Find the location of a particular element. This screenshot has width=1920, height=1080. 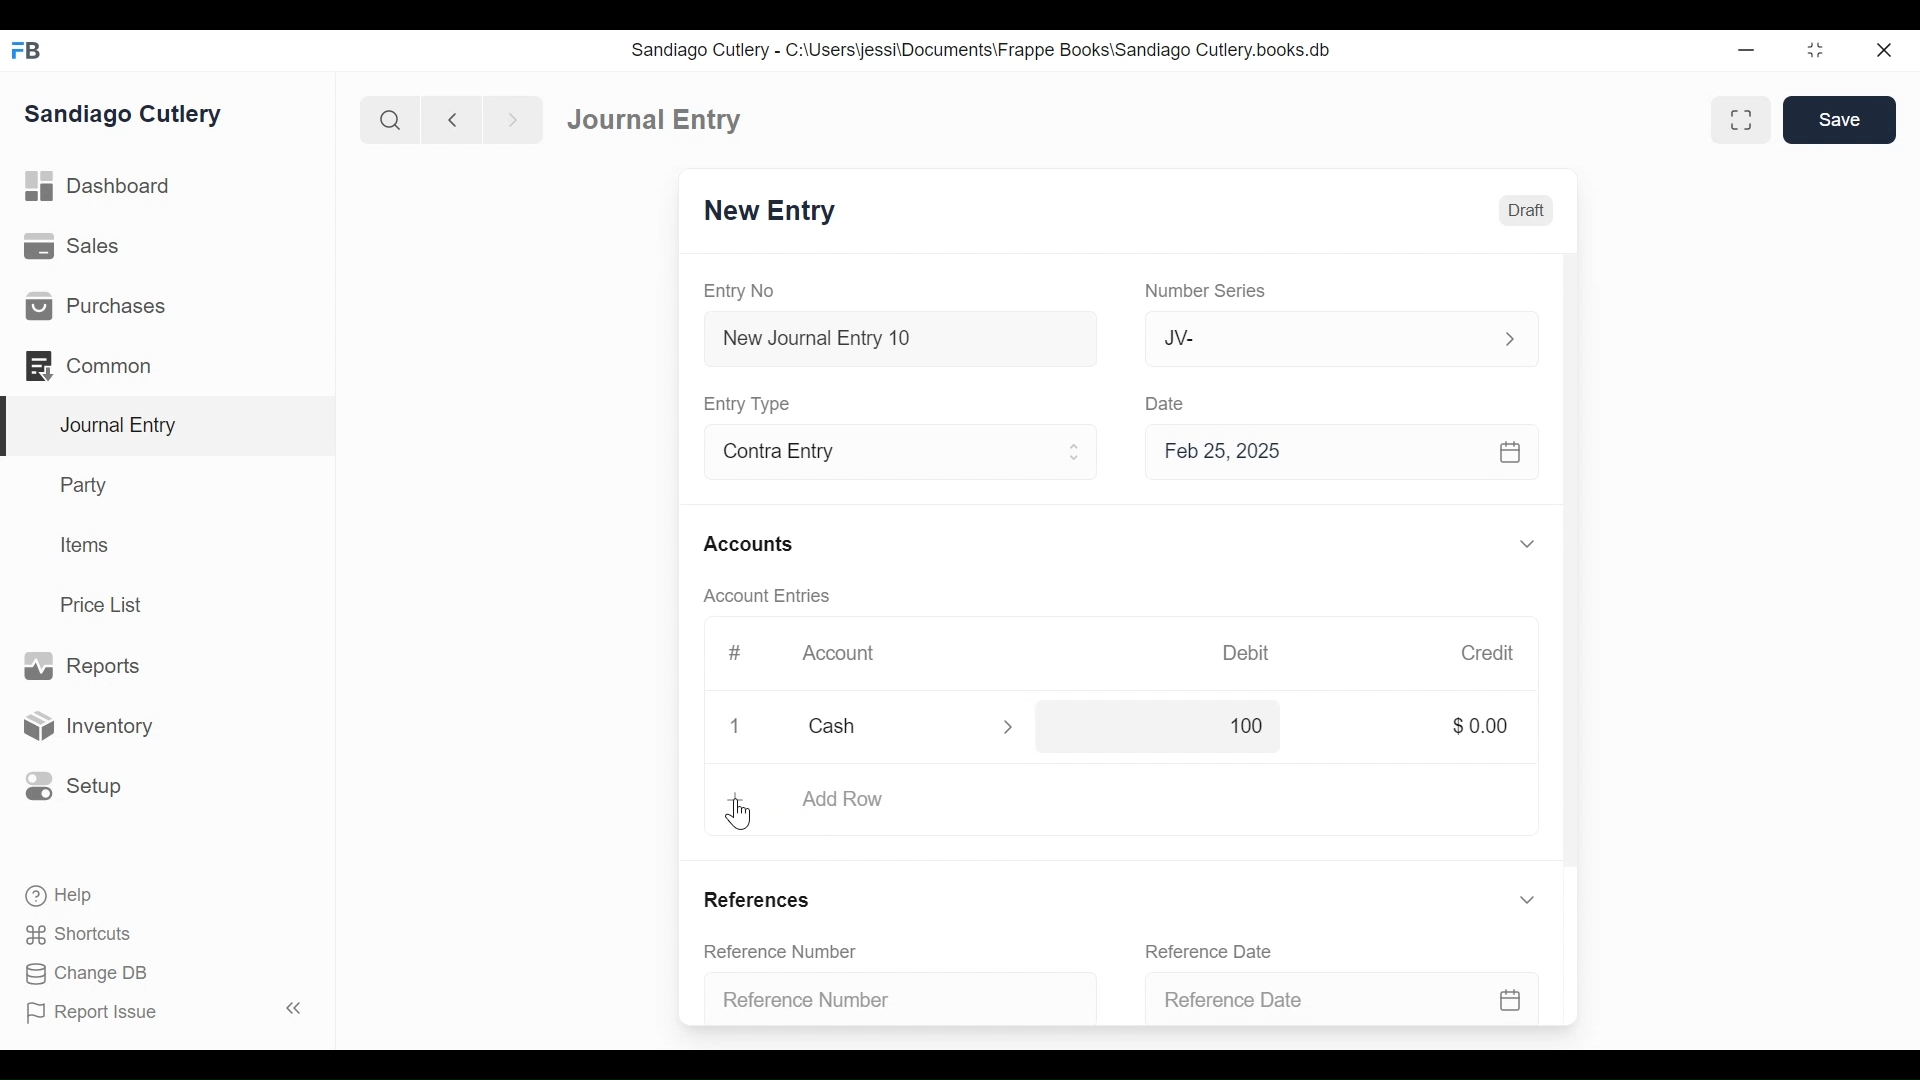

Reference Number is located at coordinates (890, 997).